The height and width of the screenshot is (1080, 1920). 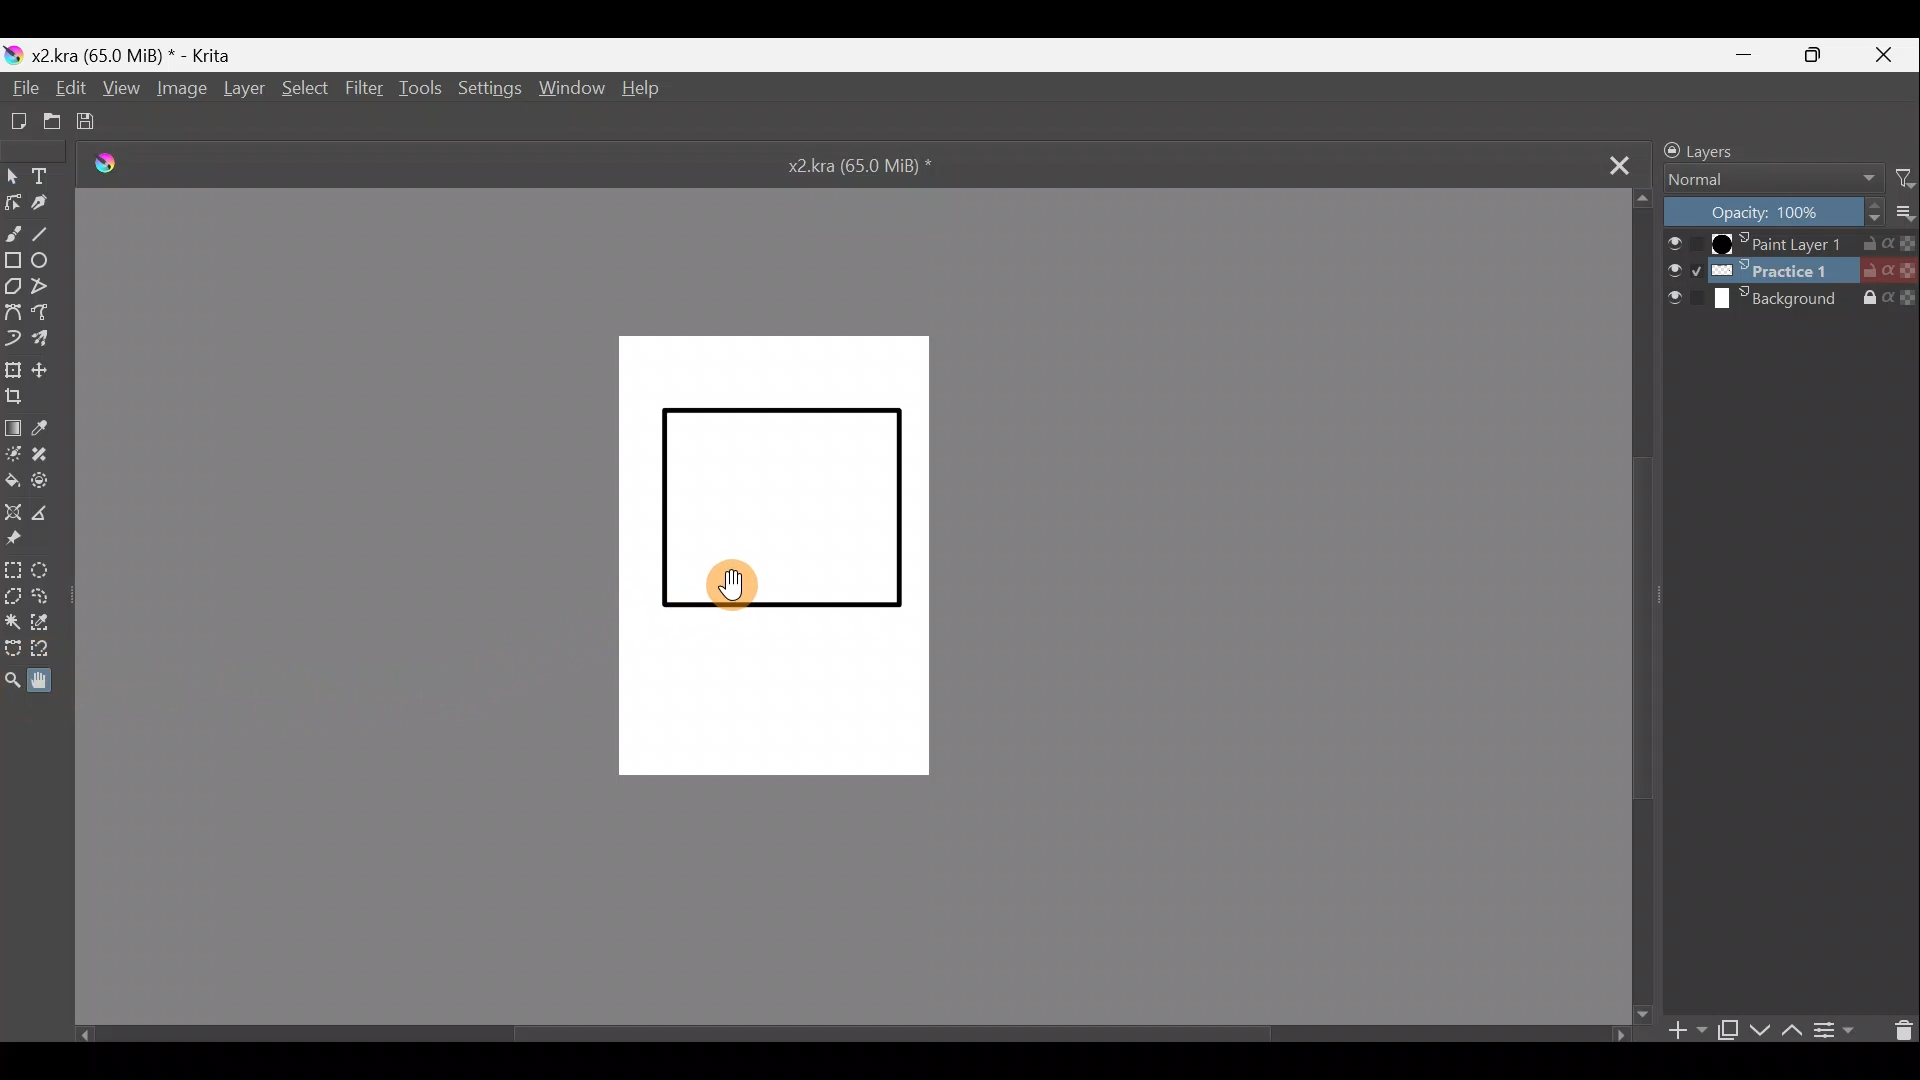 What do you see at coordinates (1790, 273) in the screenshot?
I see `Layer 2` at bounding box center [1790, 273].